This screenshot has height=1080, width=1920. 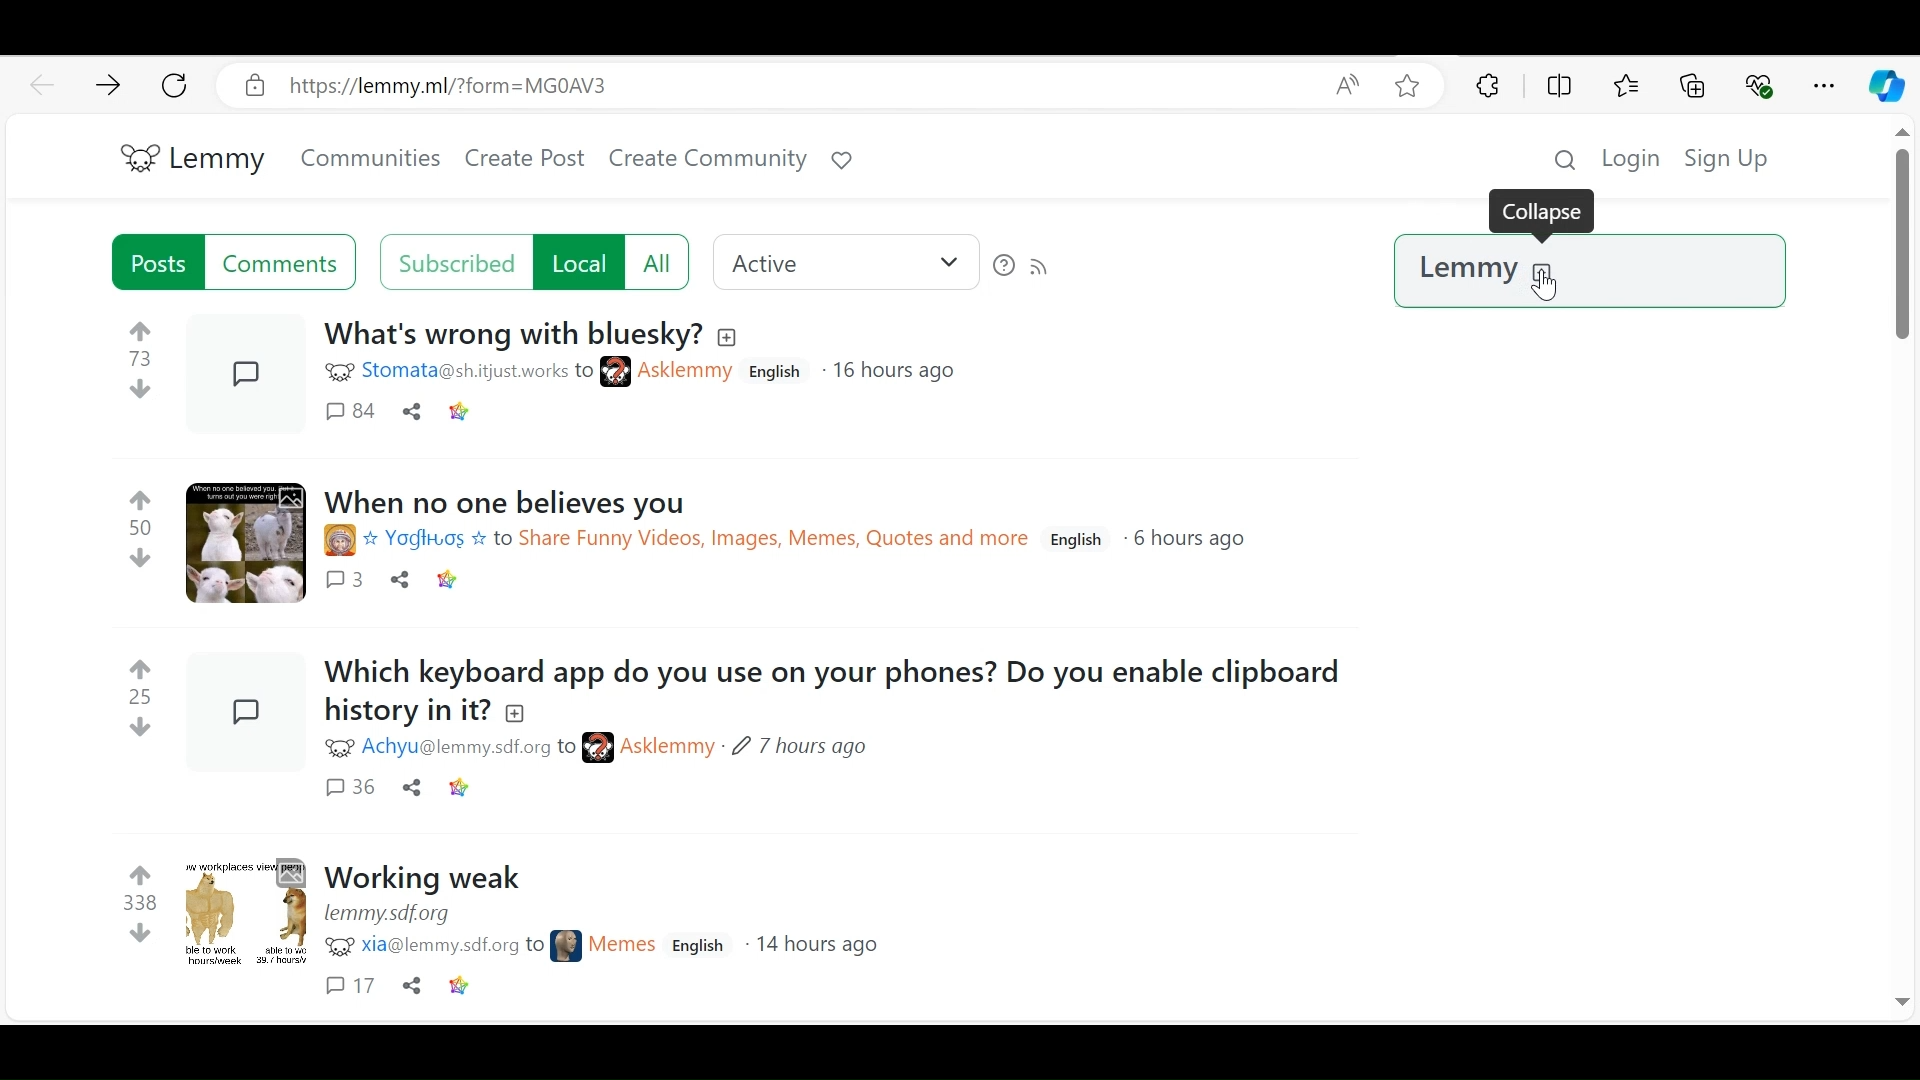 What do you see at coordinates (135, 695) in the screenshot?
I see `25` at bounding box center [135, 695].